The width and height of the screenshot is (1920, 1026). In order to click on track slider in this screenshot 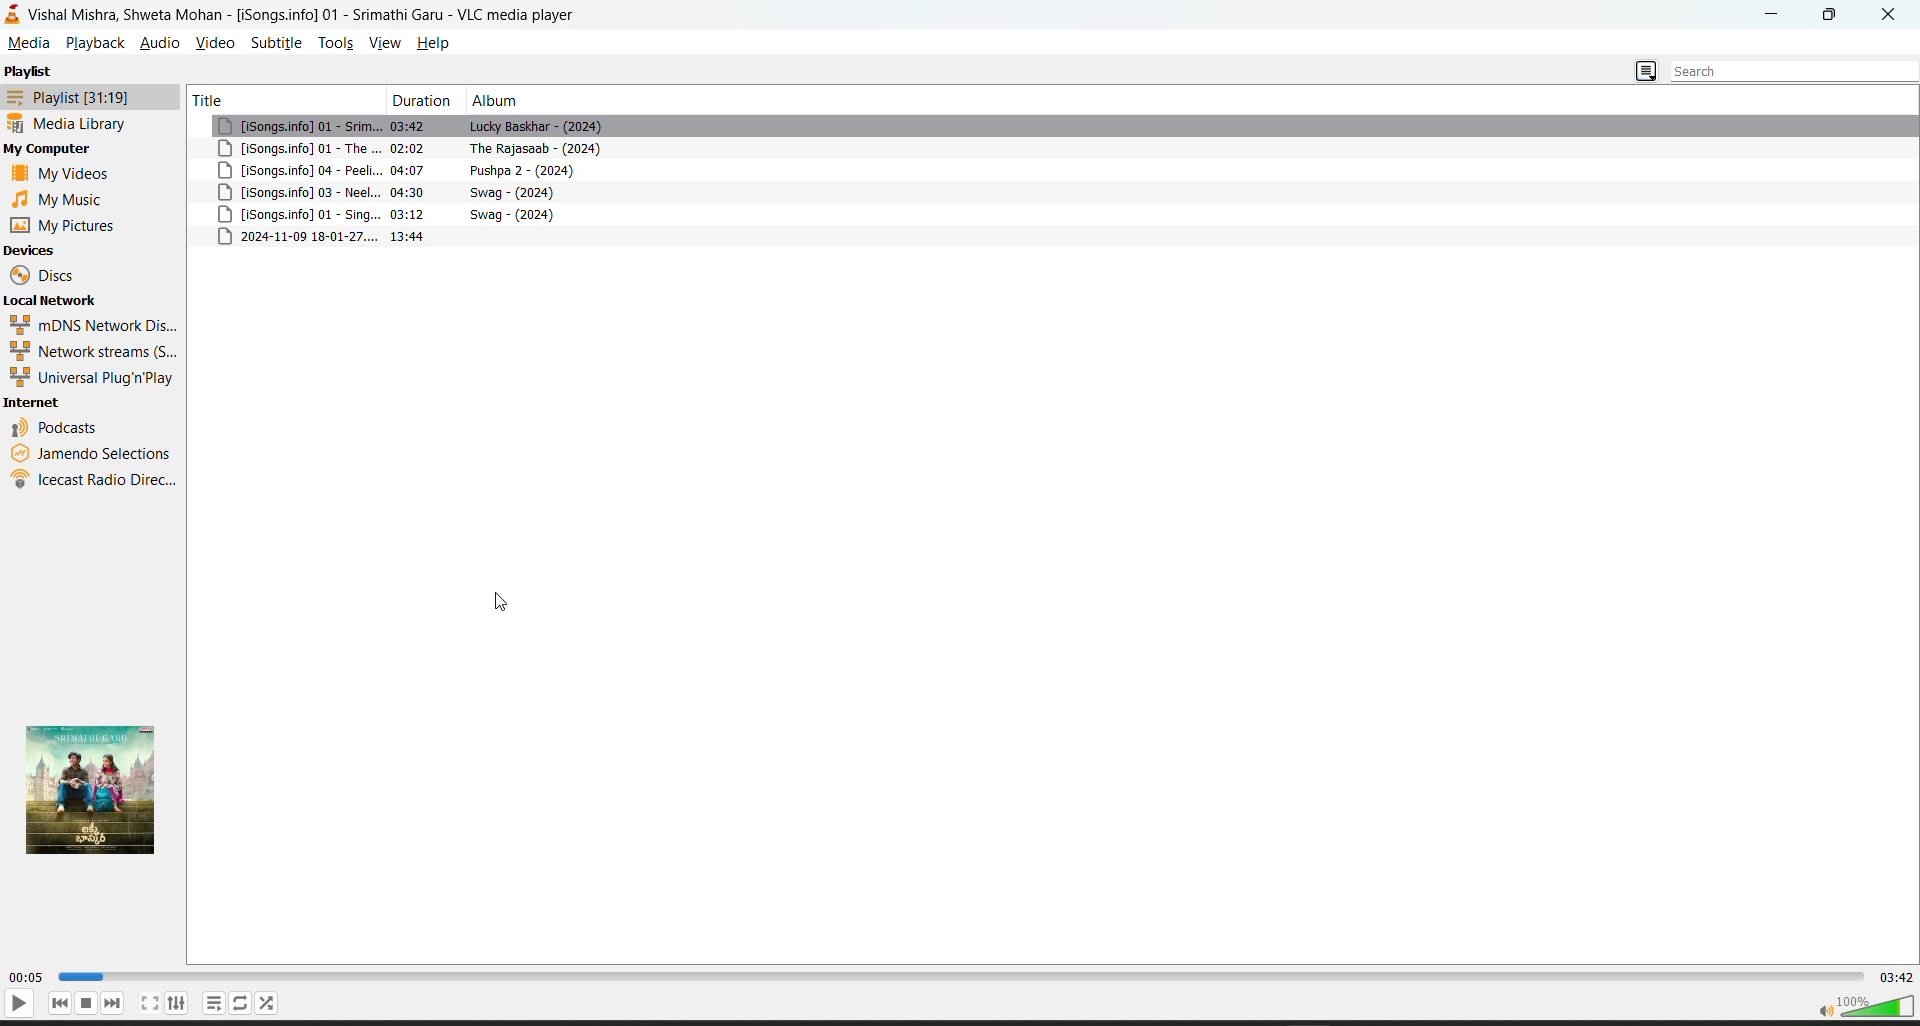, I will do `click(966, 978)`.